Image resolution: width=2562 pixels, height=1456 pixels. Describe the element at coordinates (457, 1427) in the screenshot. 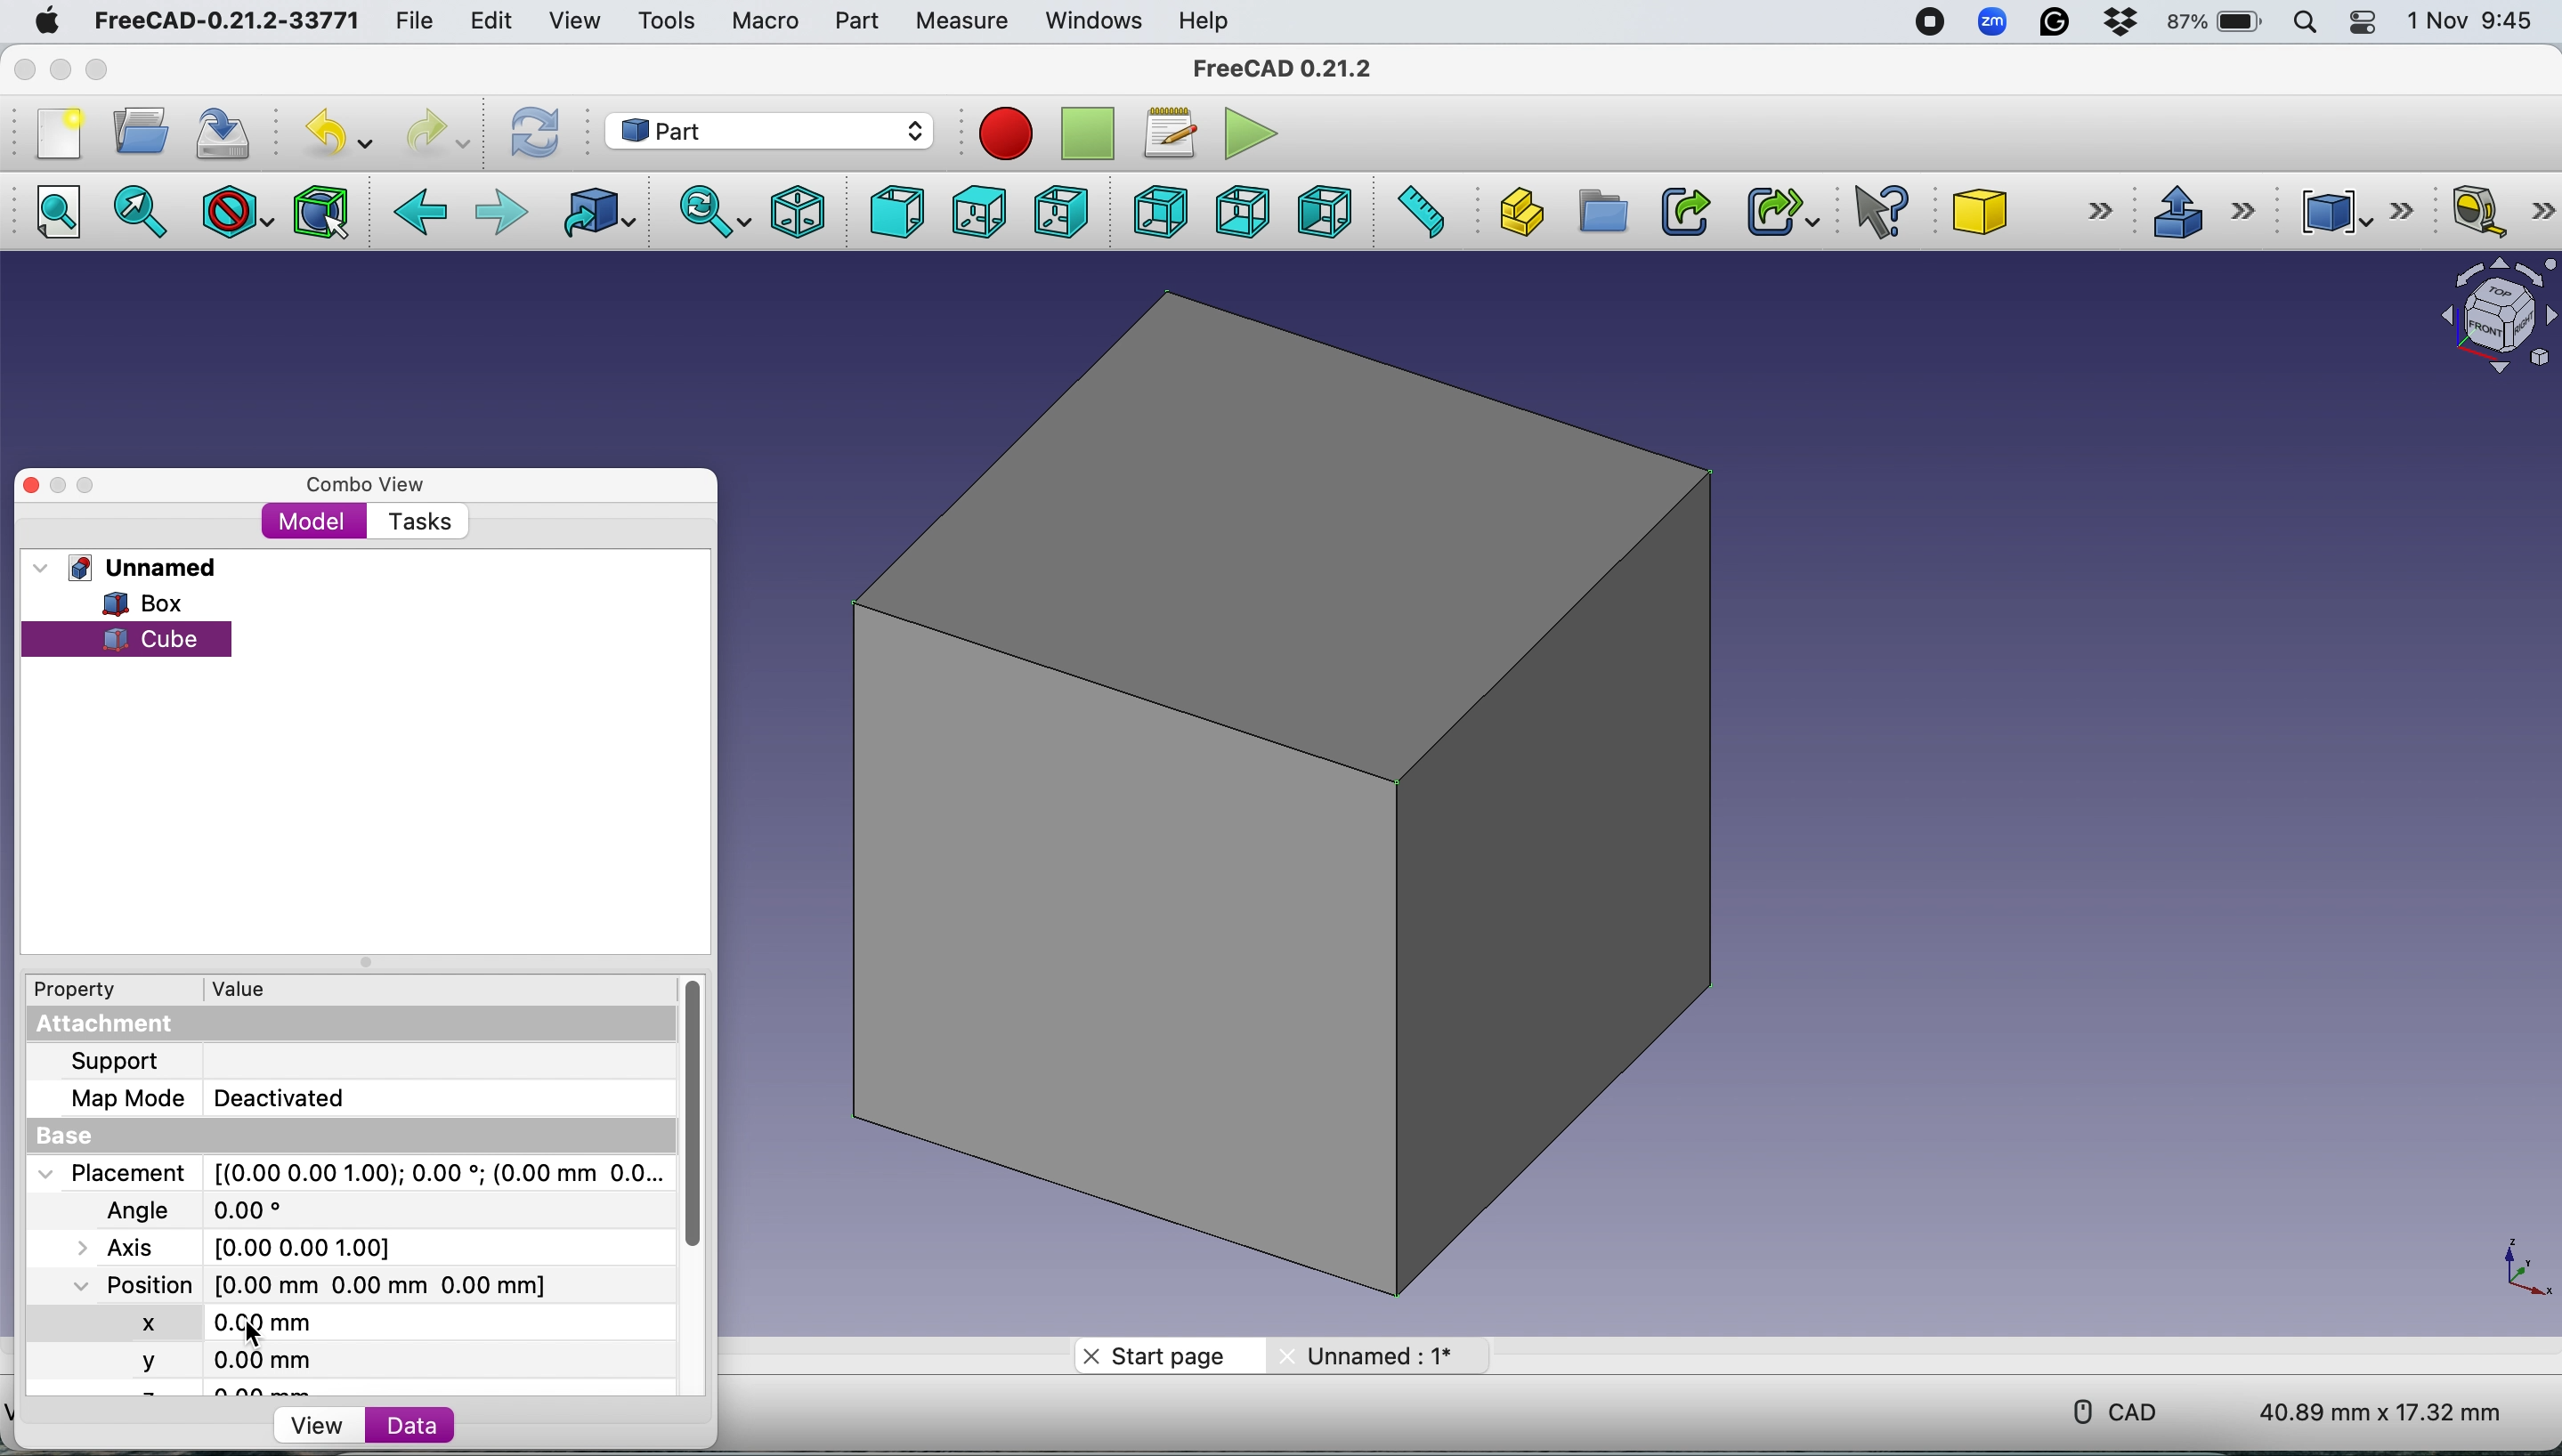

I see `Data` at that location.